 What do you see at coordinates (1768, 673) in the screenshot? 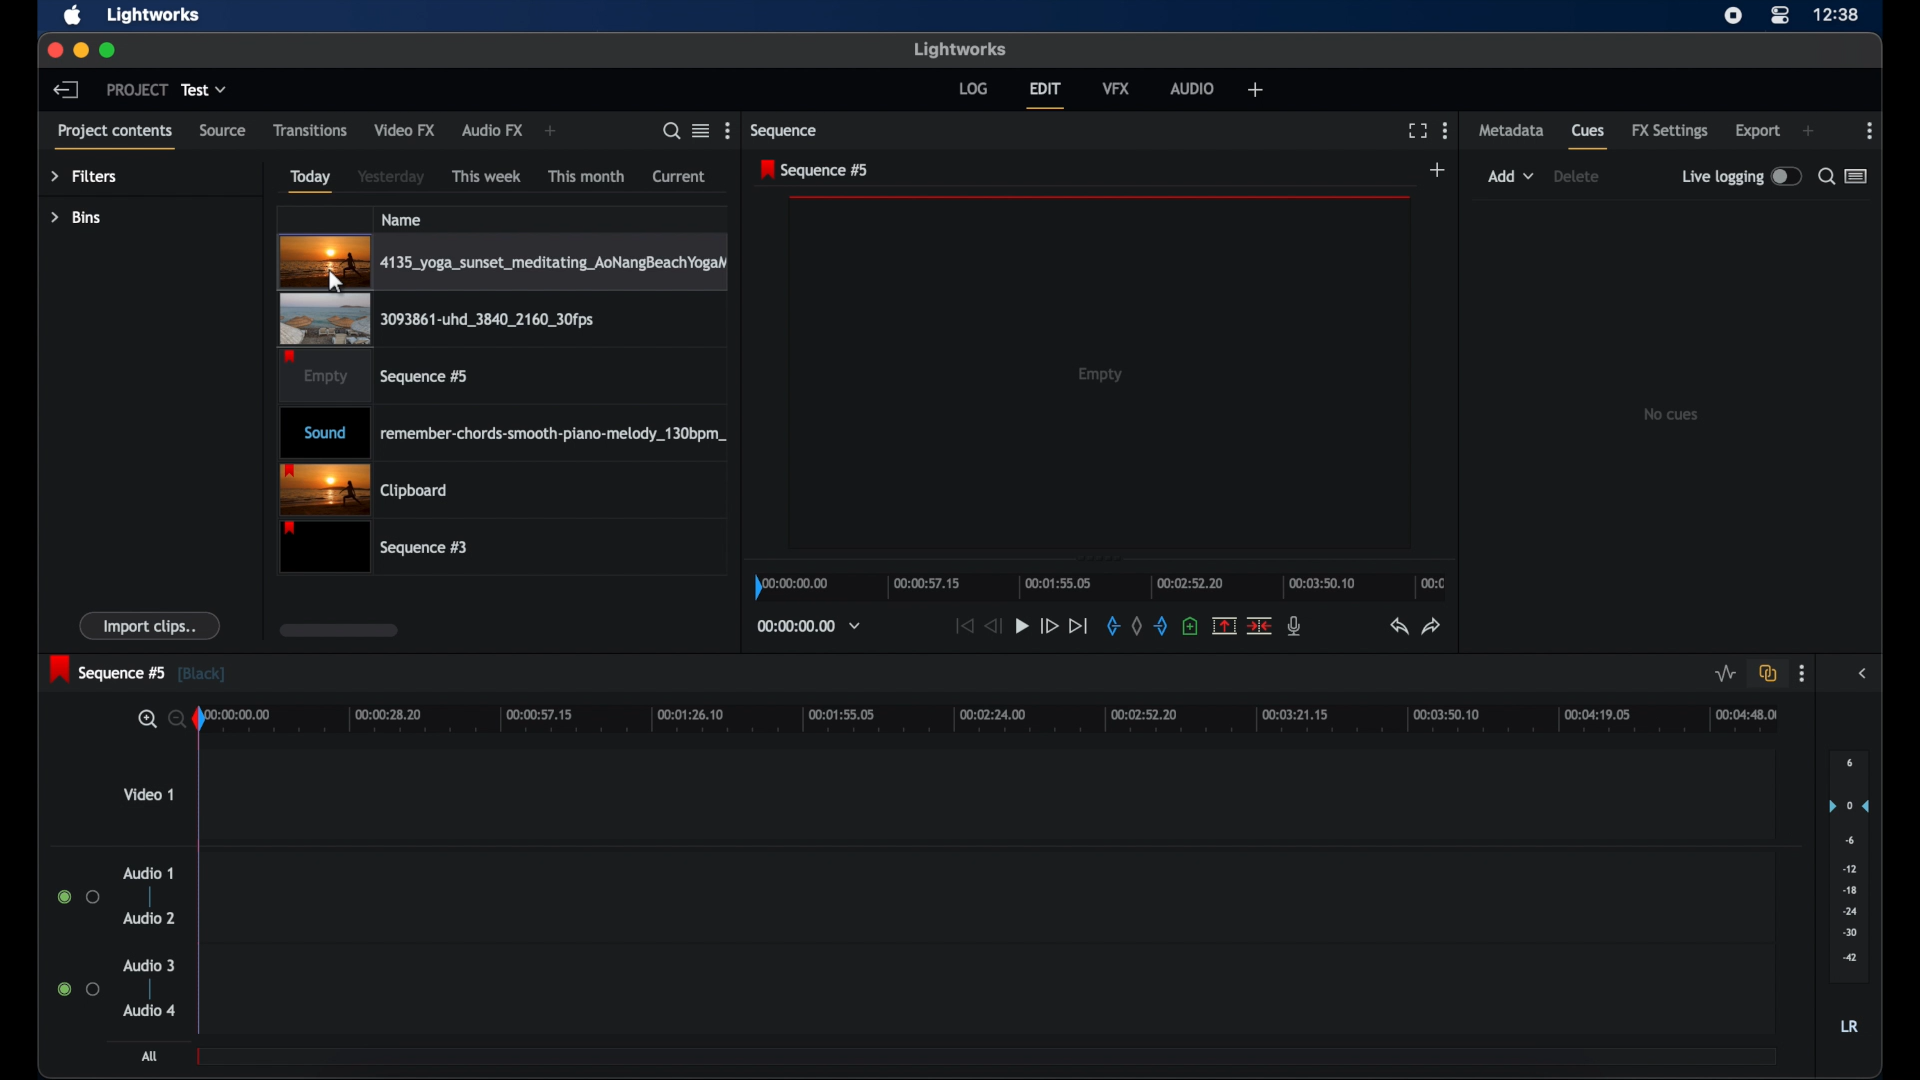
I see `toggle auto track synd` at bounding box center [1768, 673].